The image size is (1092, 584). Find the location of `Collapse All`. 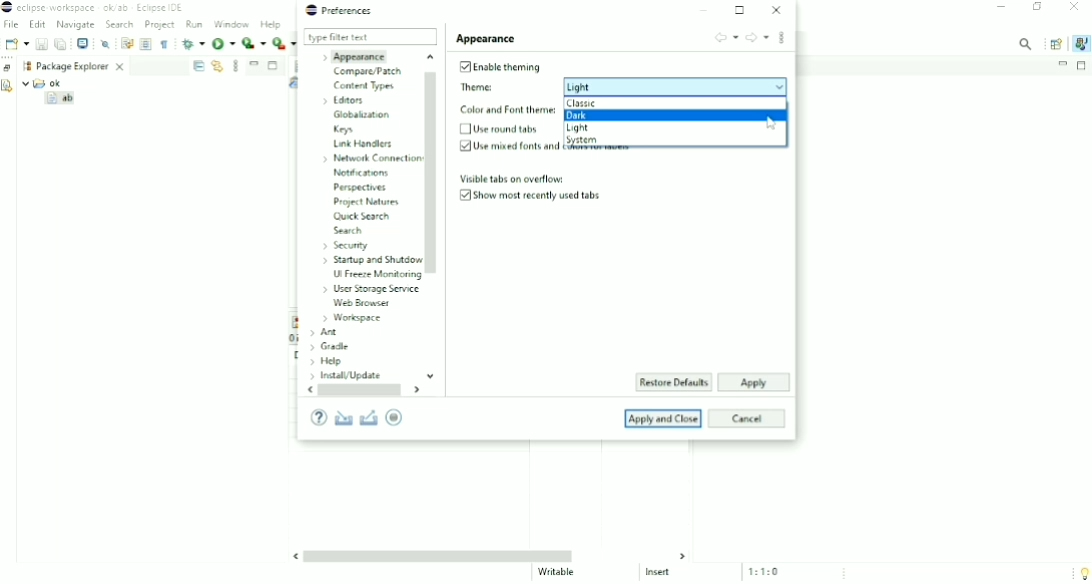

Collapse All is located at coordinates (198, 66).